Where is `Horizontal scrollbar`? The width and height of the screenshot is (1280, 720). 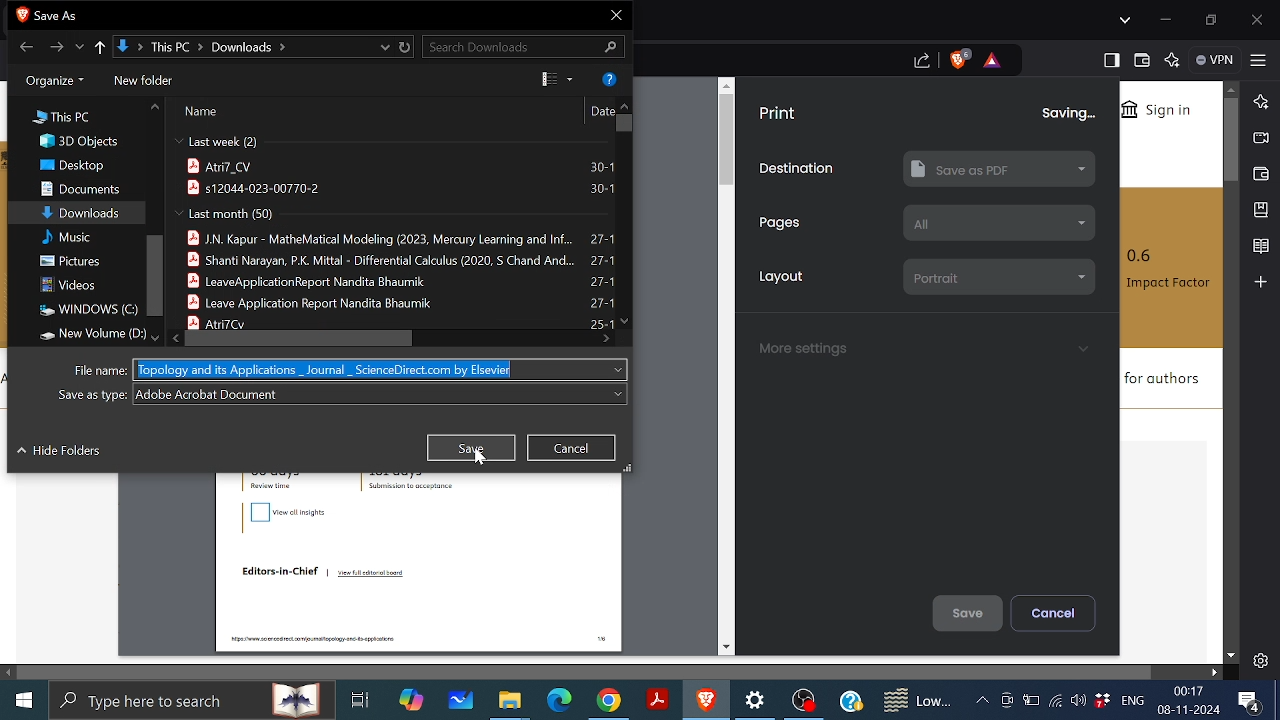 Horizontal scrollbar is located at coordinates (588, 673).